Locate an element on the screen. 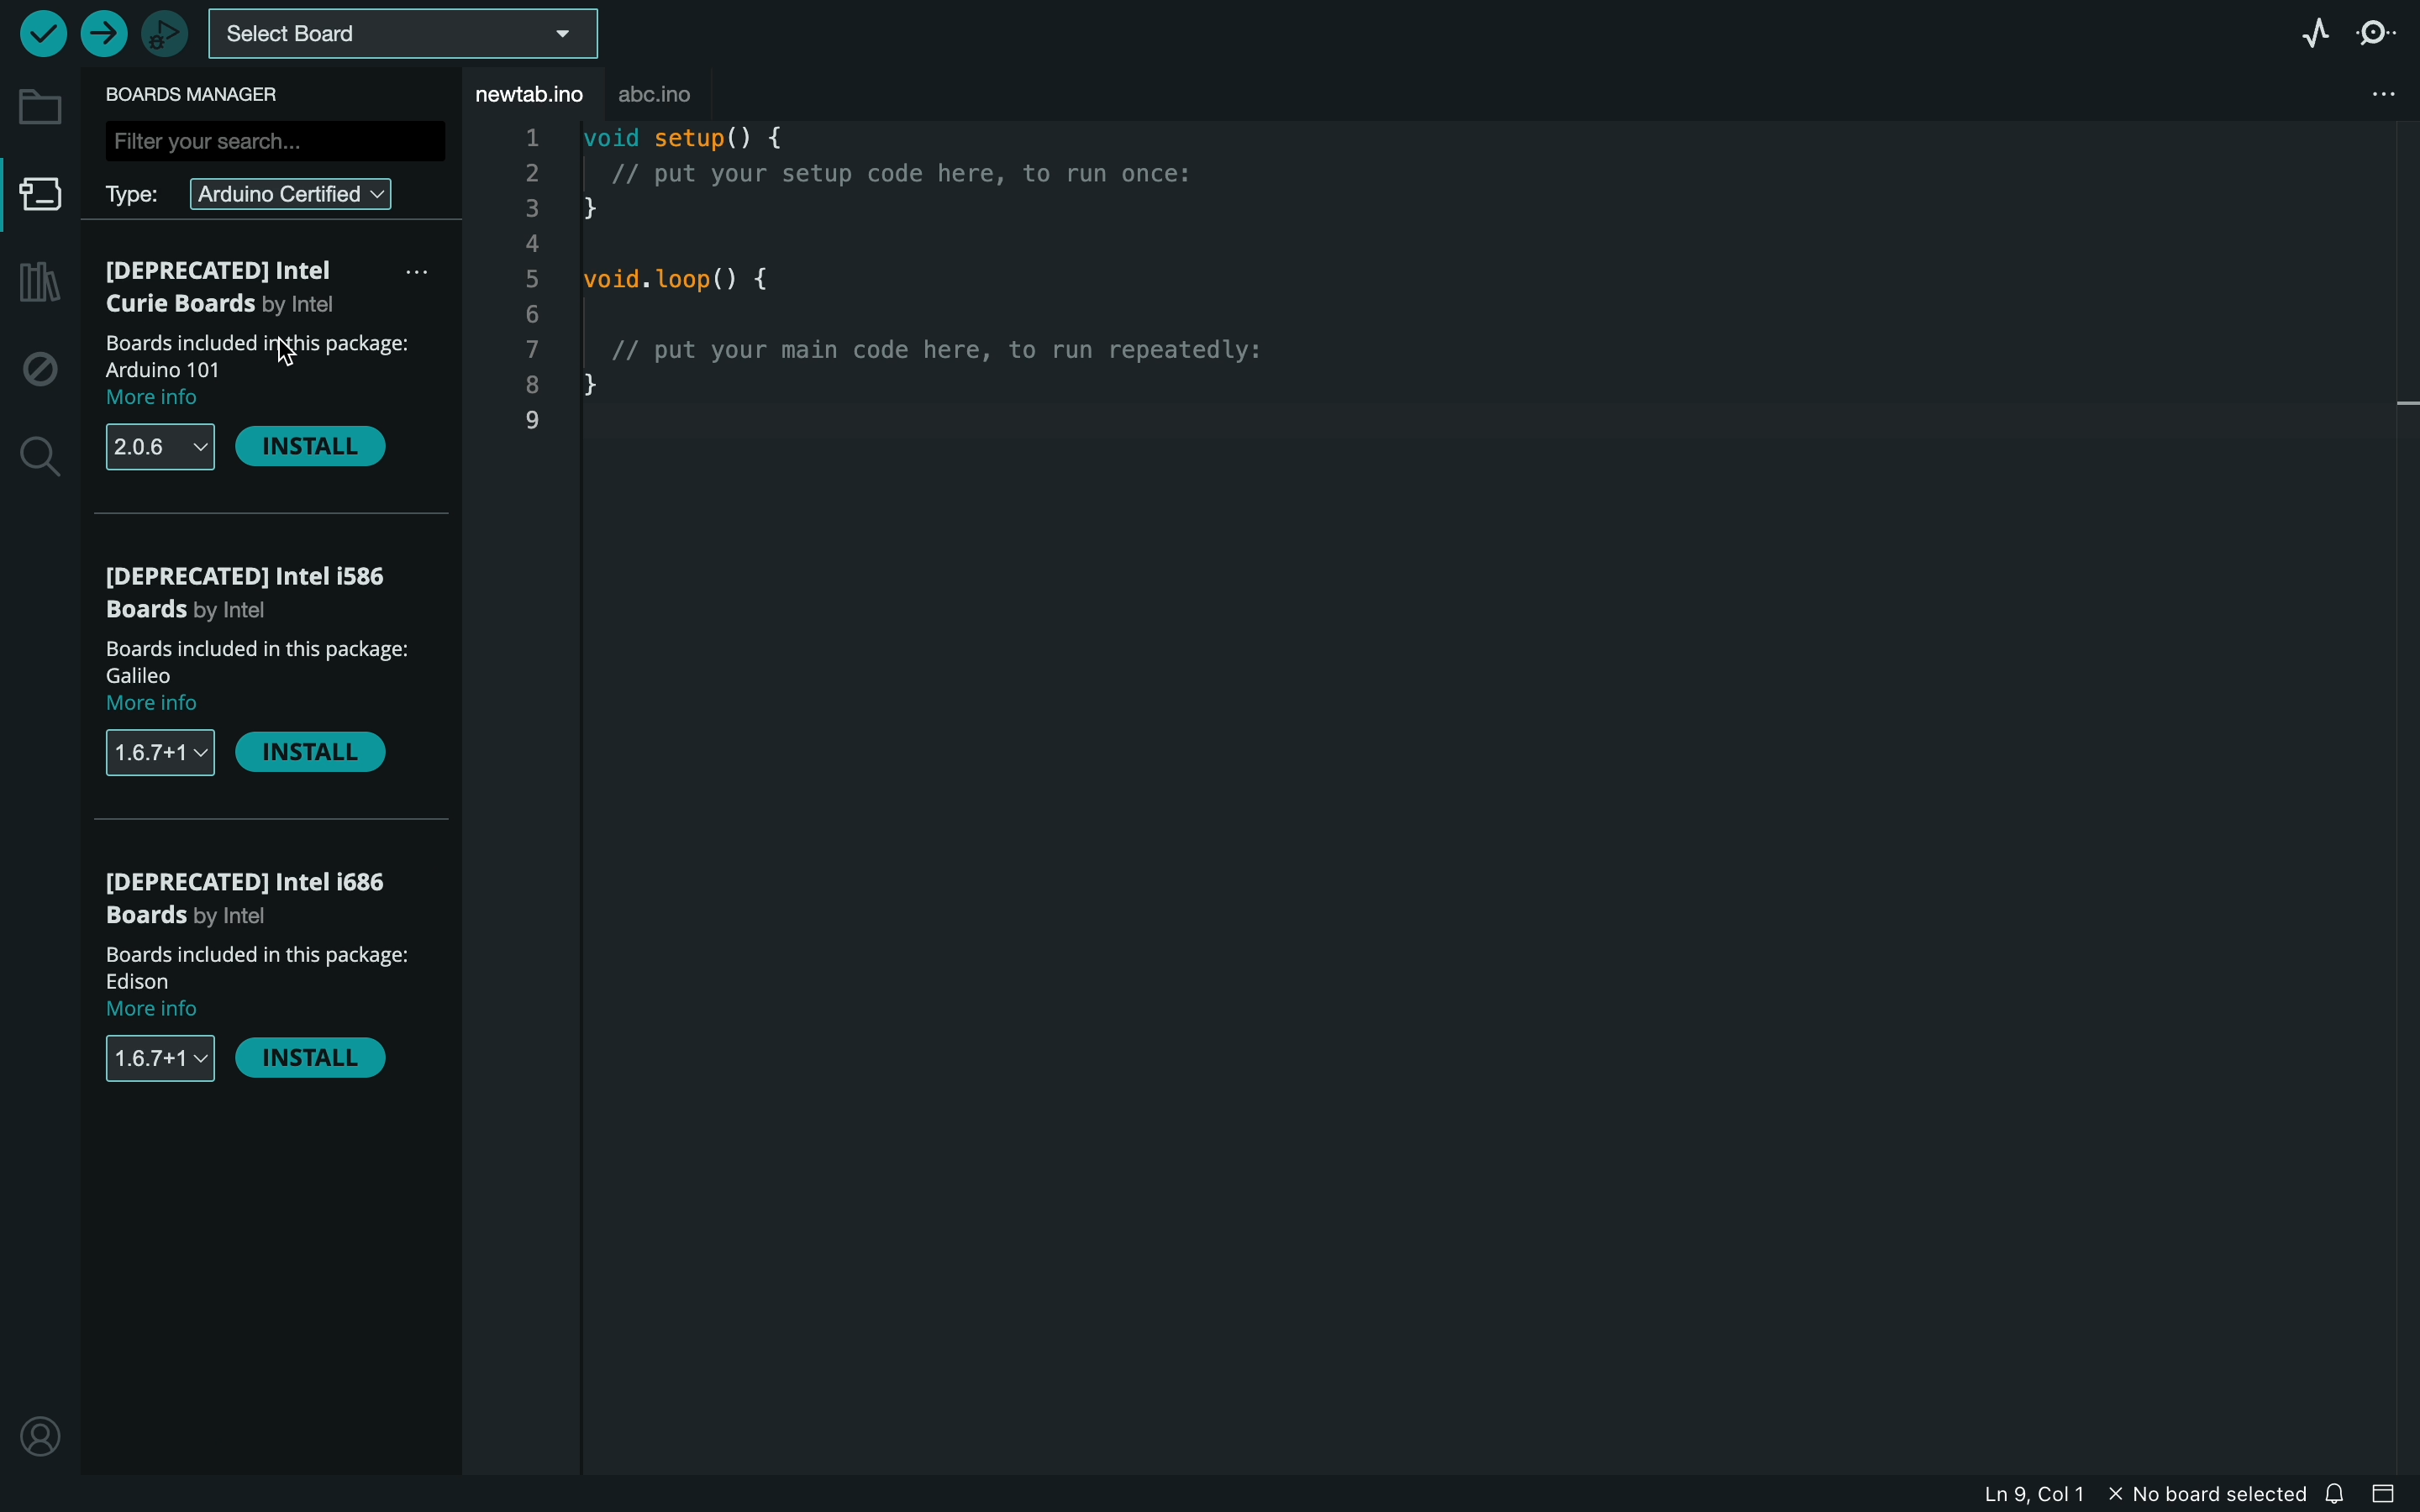 The width and height of the screenshot is (2420, 1512). notification is located at coordinates (2339, 1493).